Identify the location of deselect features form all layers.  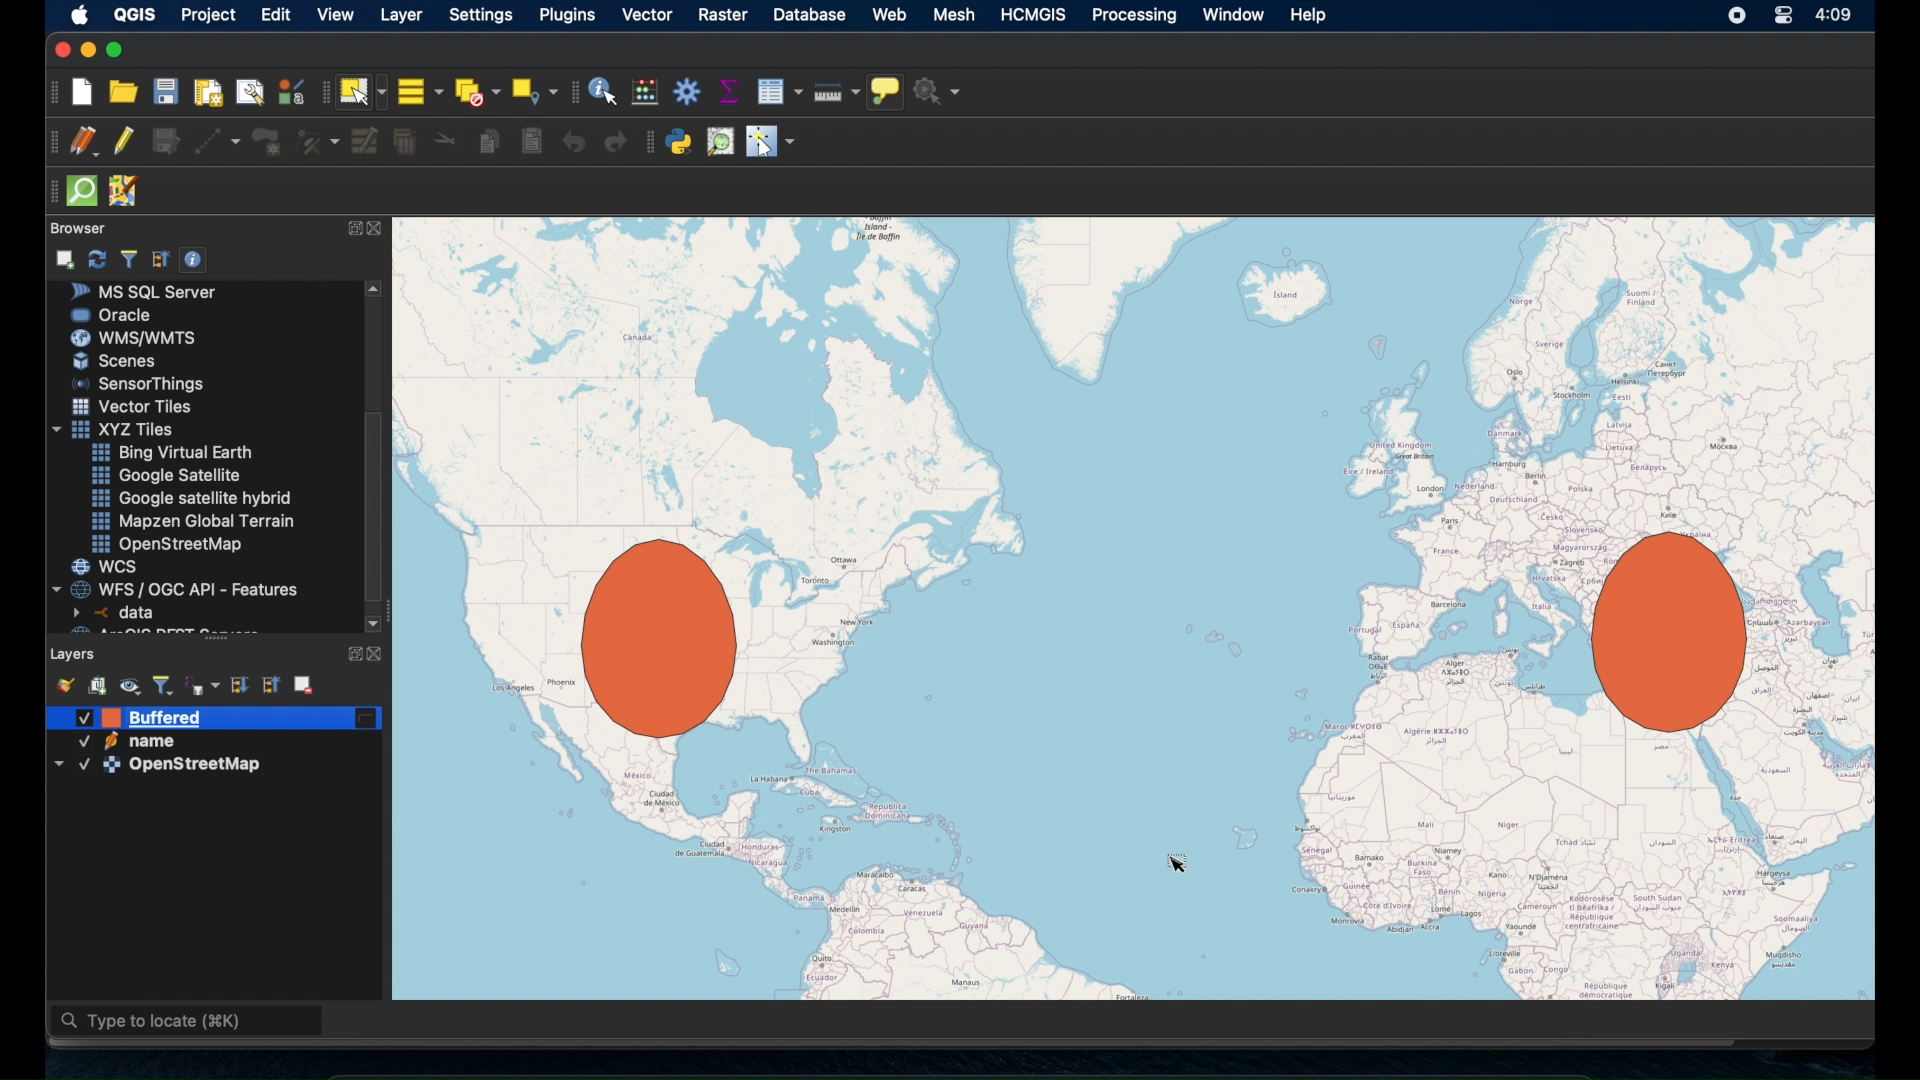
(479, 91).